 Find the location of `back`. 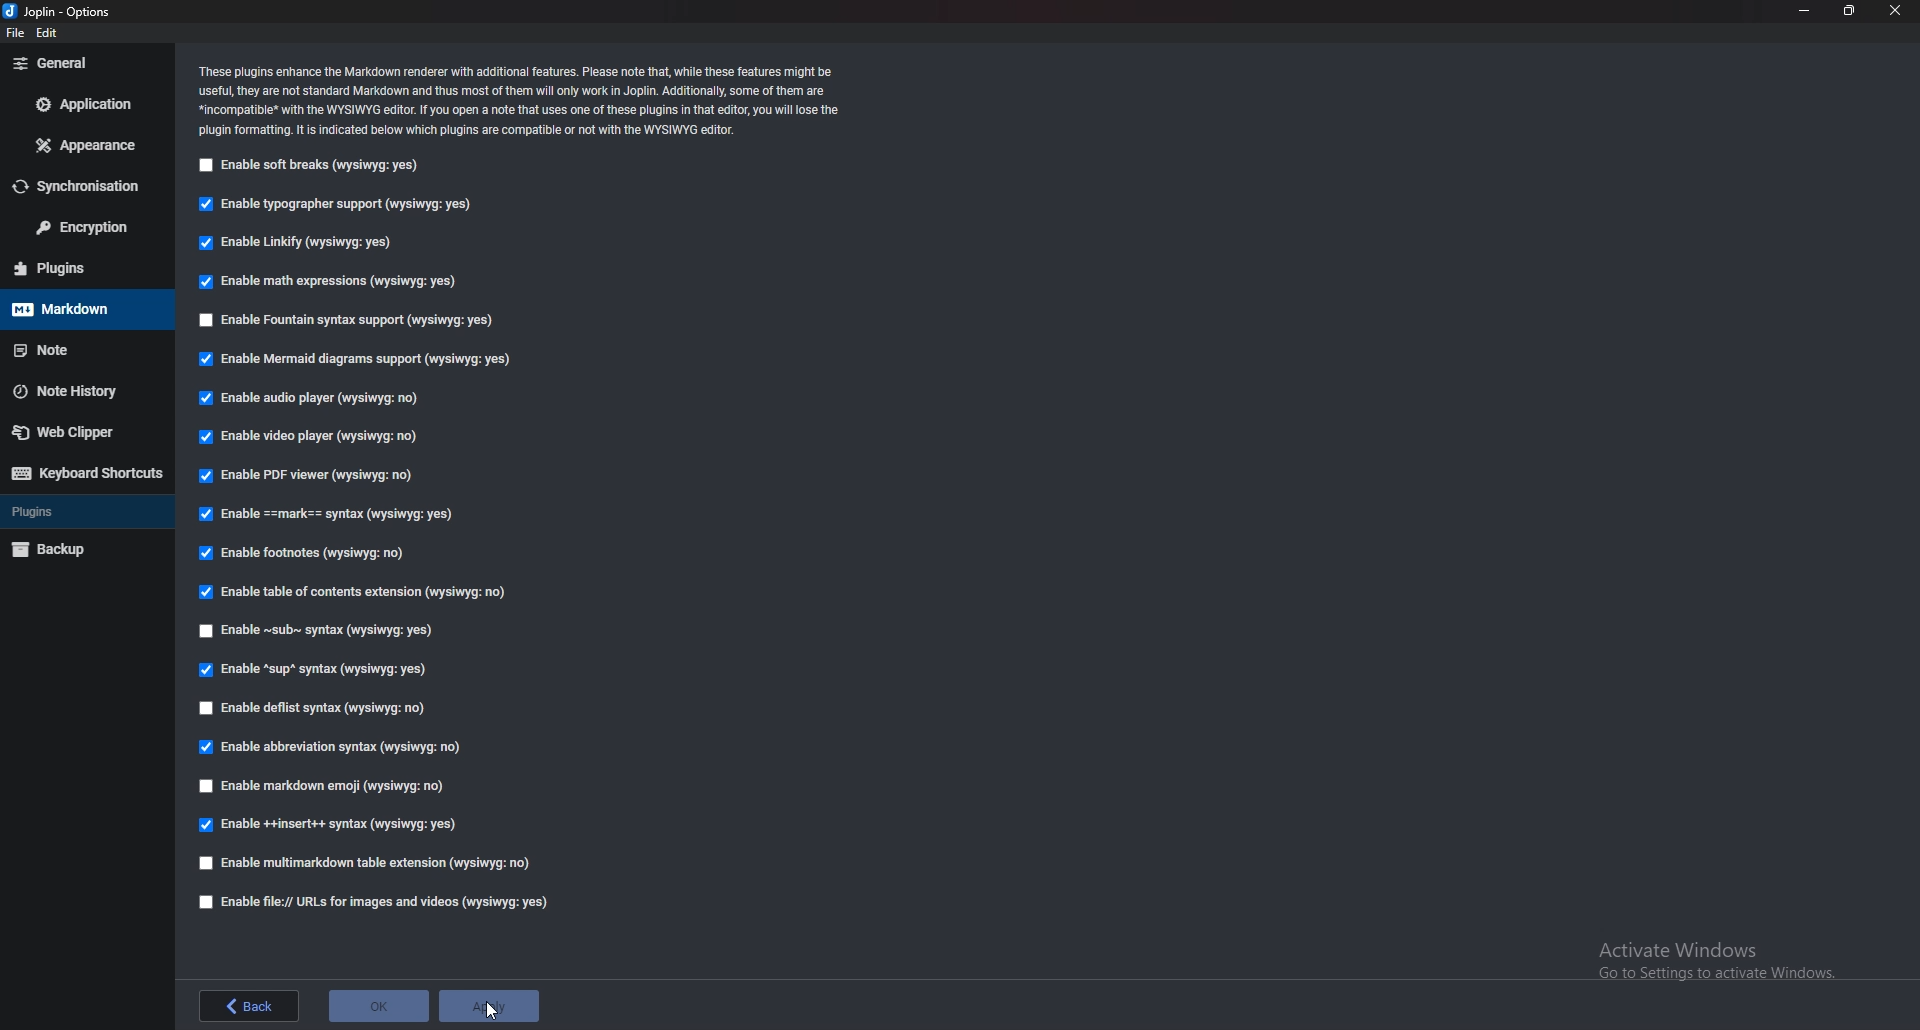

back is located at coordinates (249, 1005).